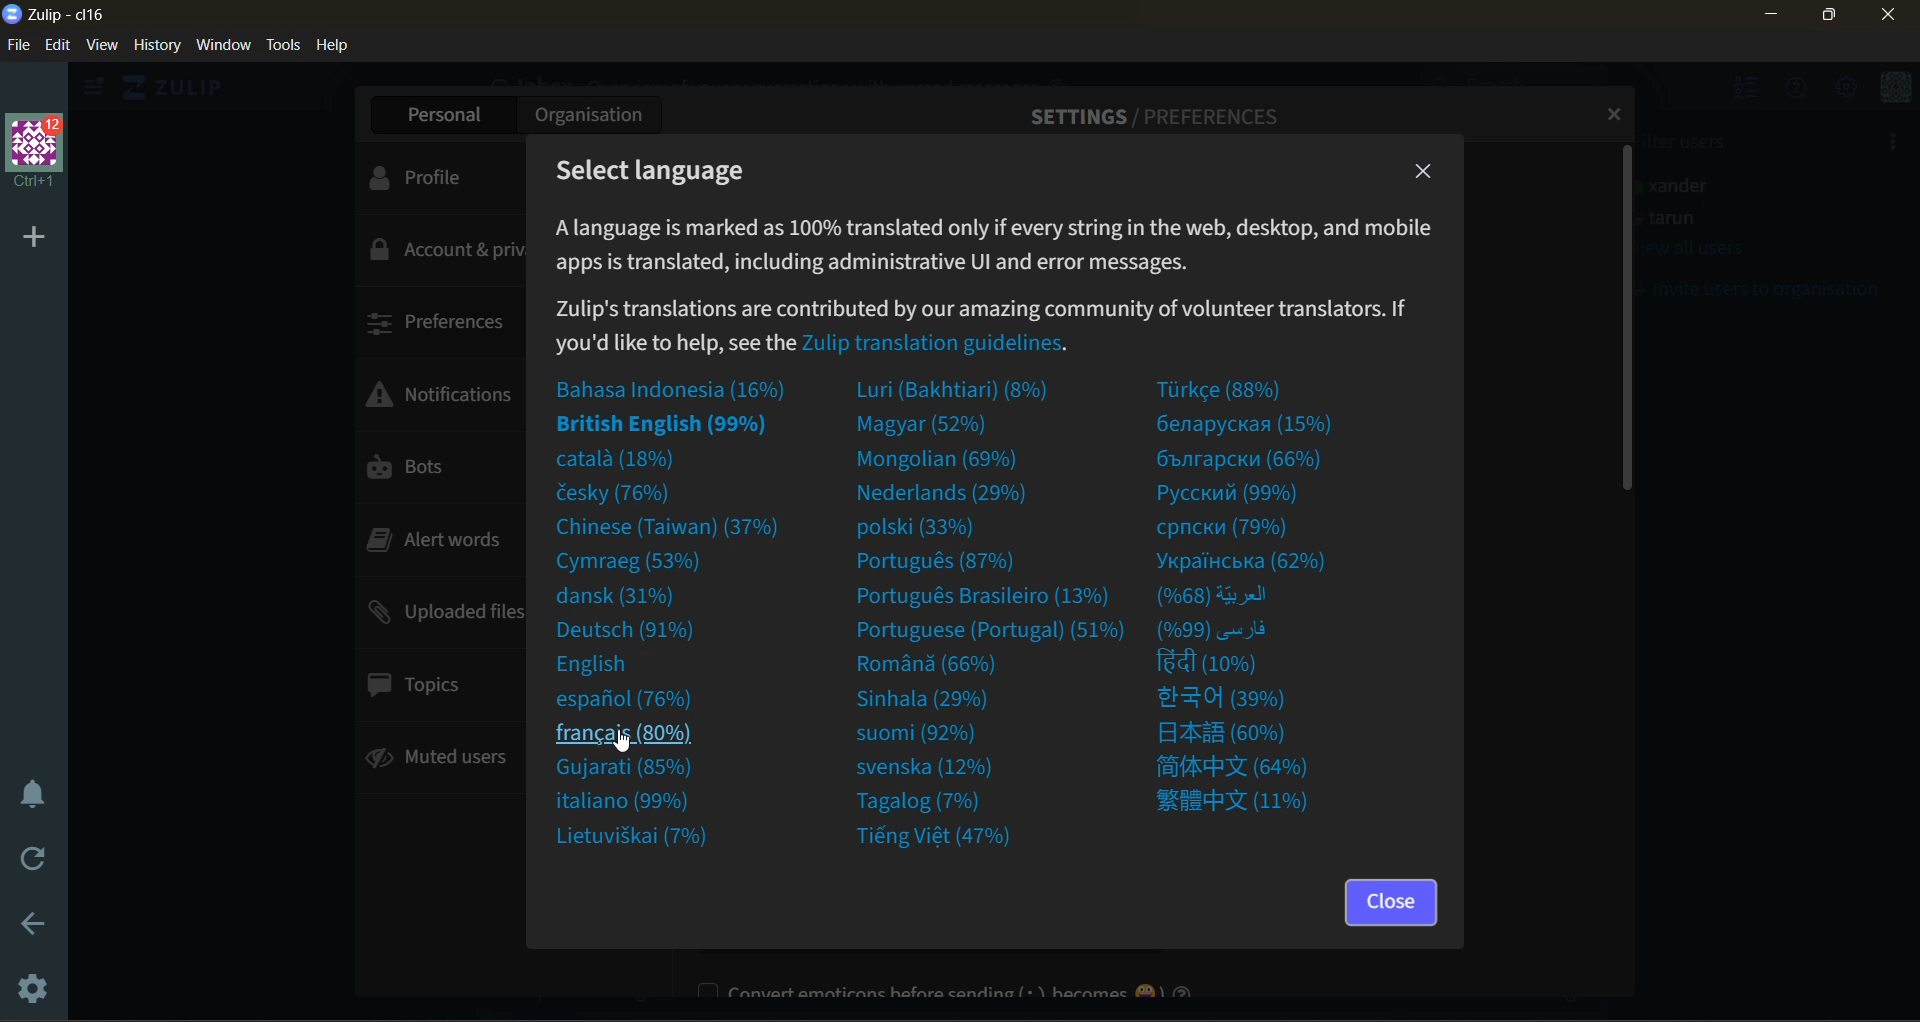 Image resolution: width=1920 pixels, height=1022 pixels. Describe the element at coordinates (942, 803) in the screenshot. I see `tagalog` at that location.